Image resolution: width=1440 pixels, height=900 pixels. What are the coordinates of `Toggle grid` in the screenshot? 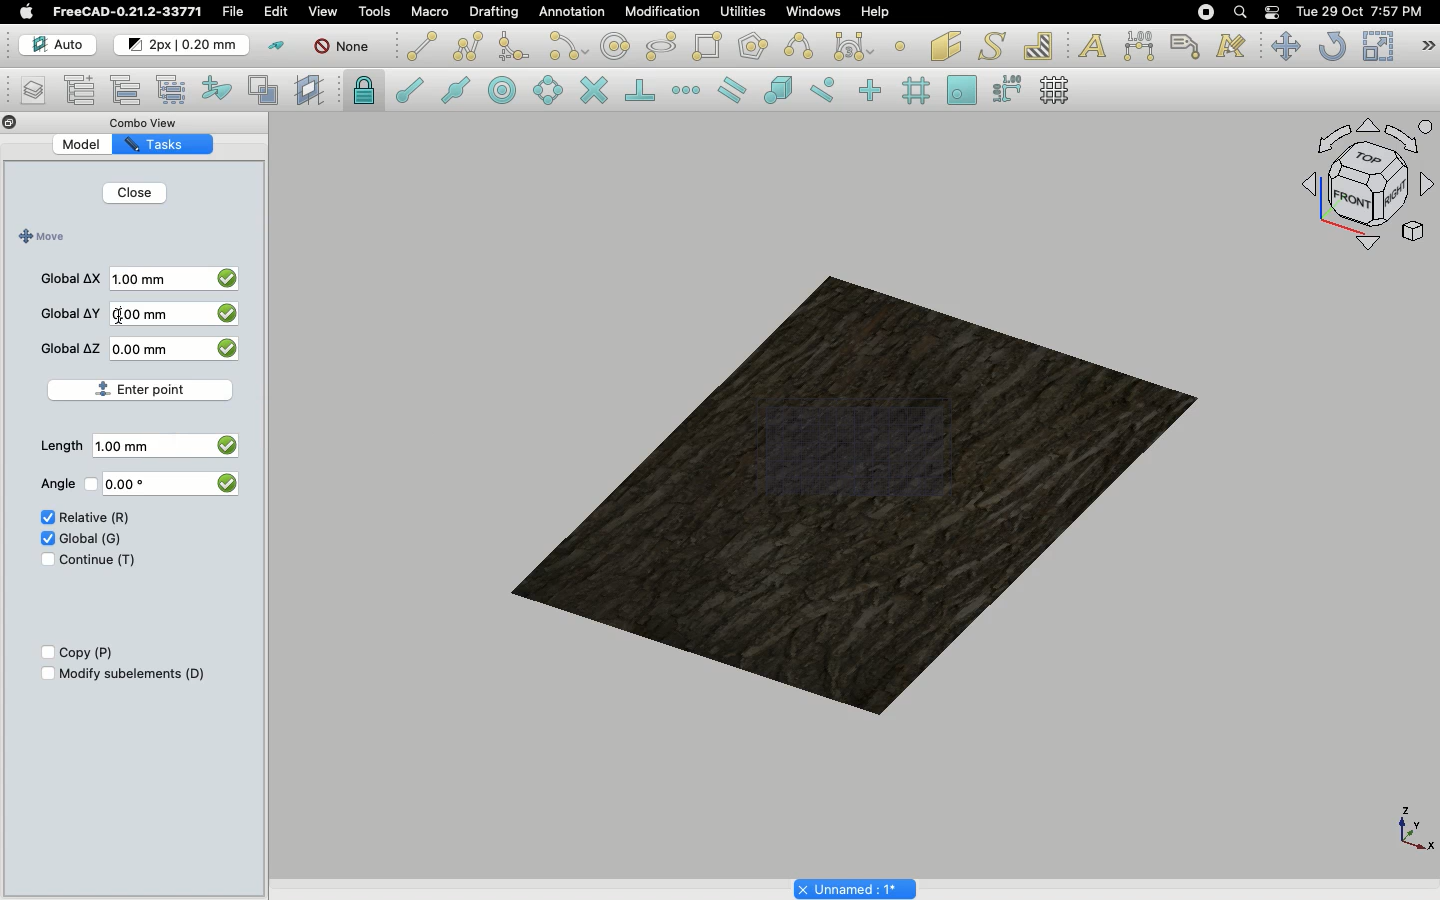 It's located at (1056, 90).